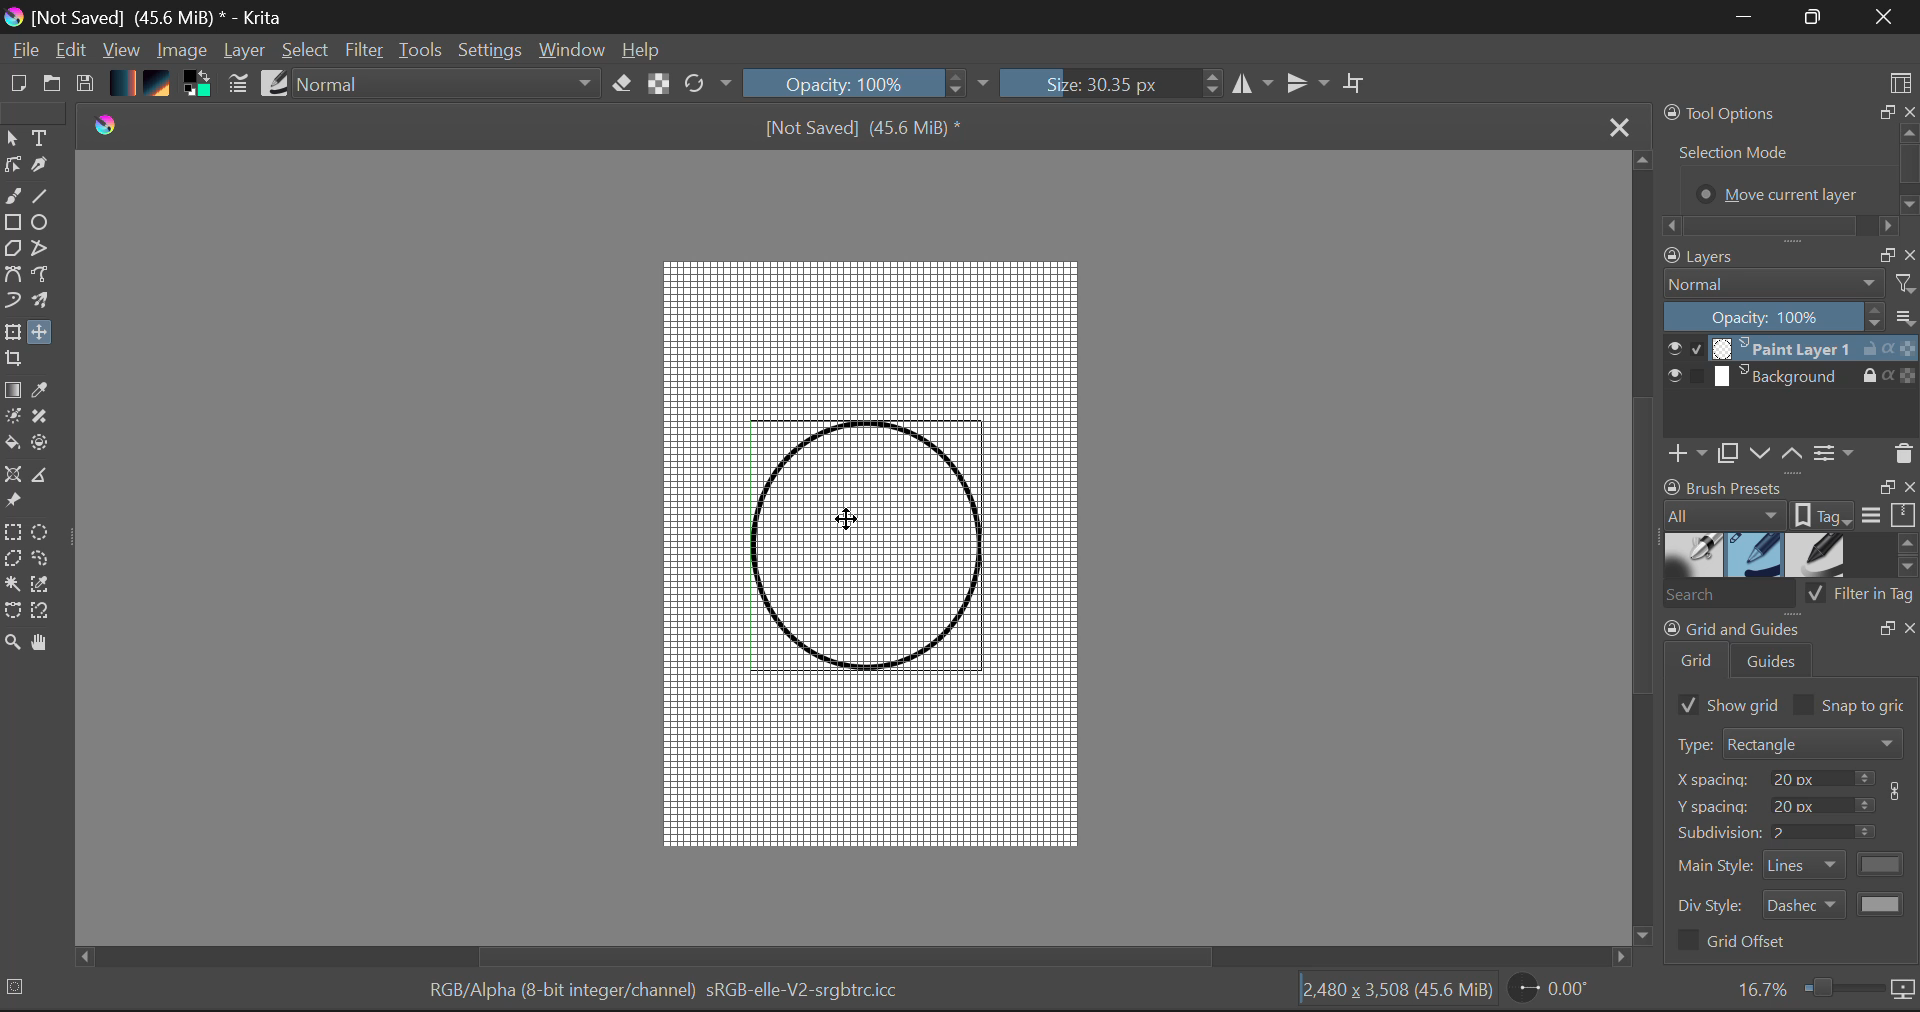 The width and height of the screenshot is (1920, 1012). Describe the element at coordinates (12, 610) in the screenshot. I see `Bezier Curve Selection` at that location.